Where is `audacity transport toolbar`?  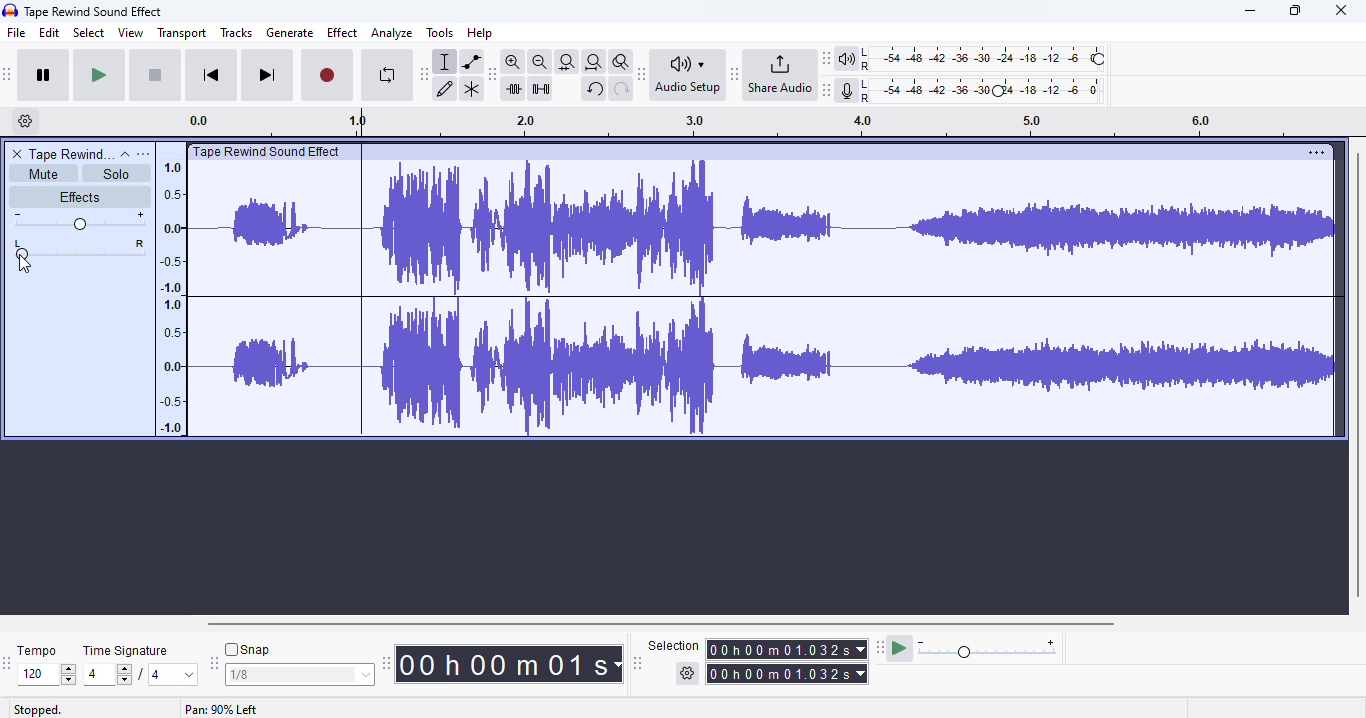
audacity transport toolbar is located at coordinates (7, 73).